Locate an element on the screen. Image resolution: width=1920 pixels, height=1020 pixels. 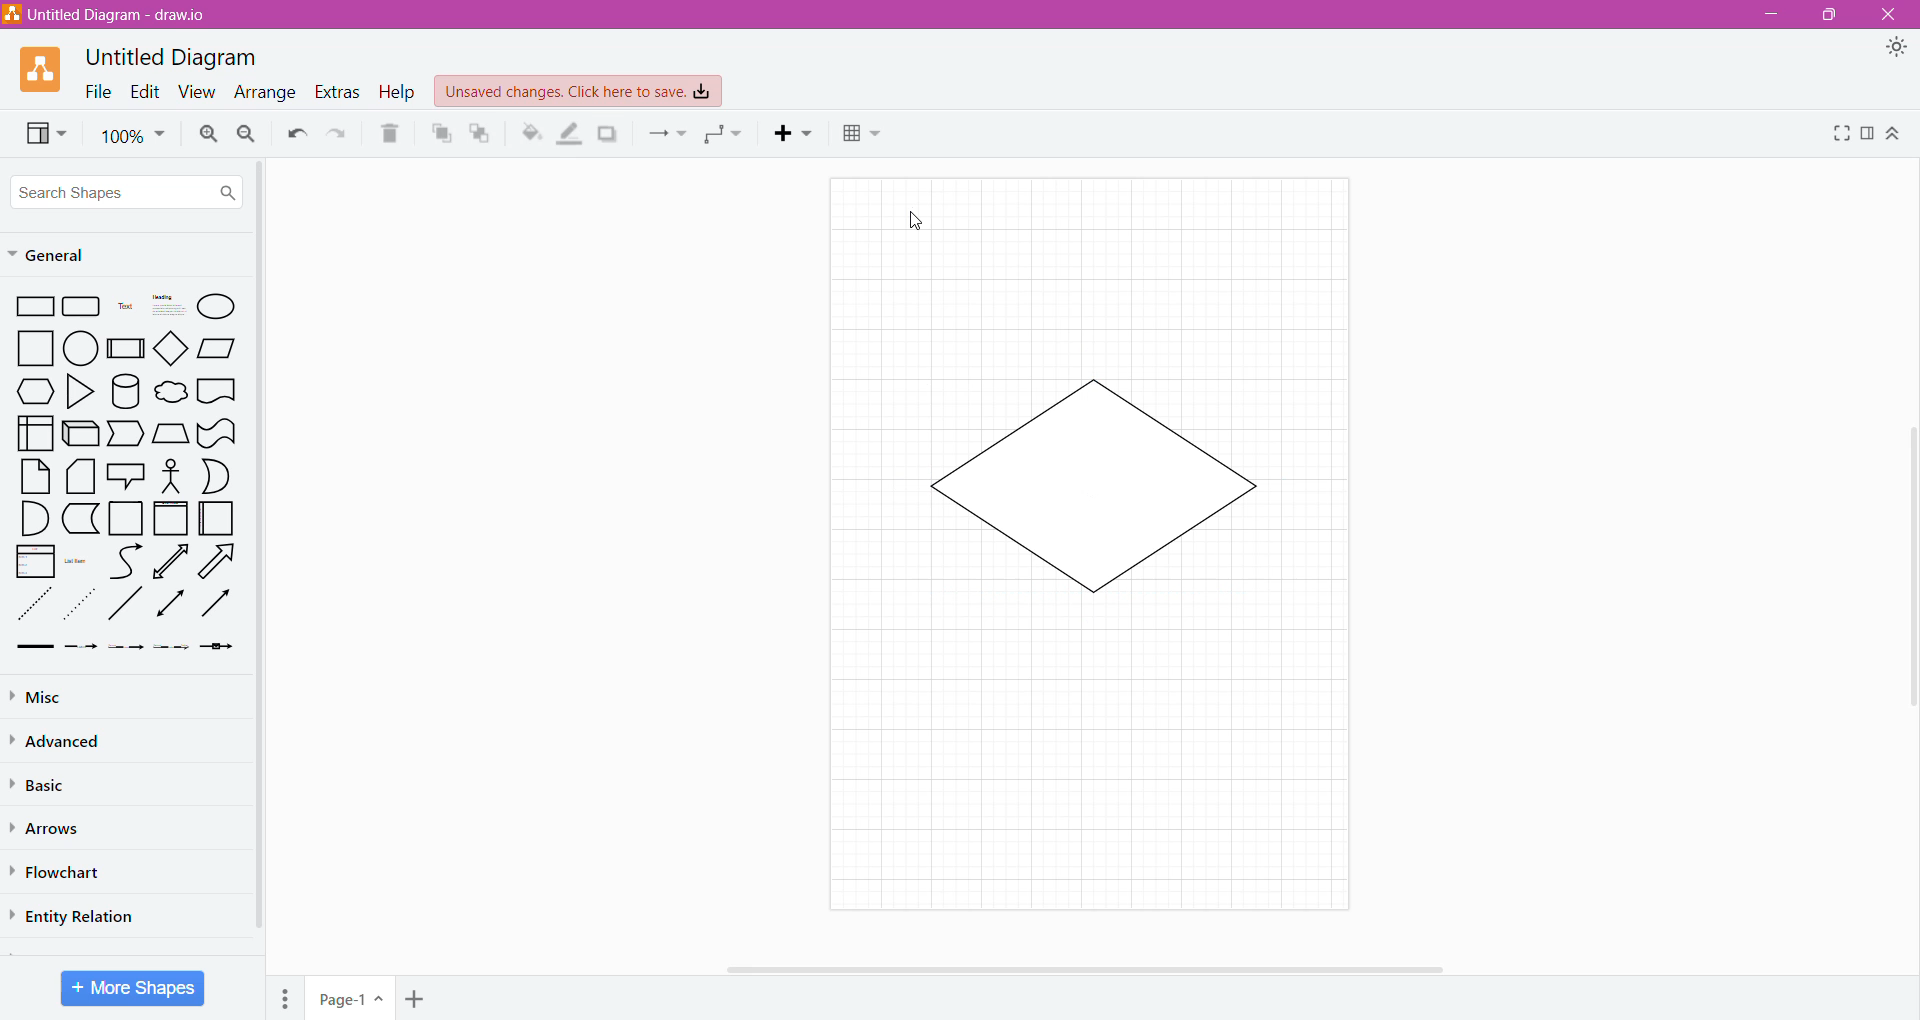
 is located at coordinates (288, 995).